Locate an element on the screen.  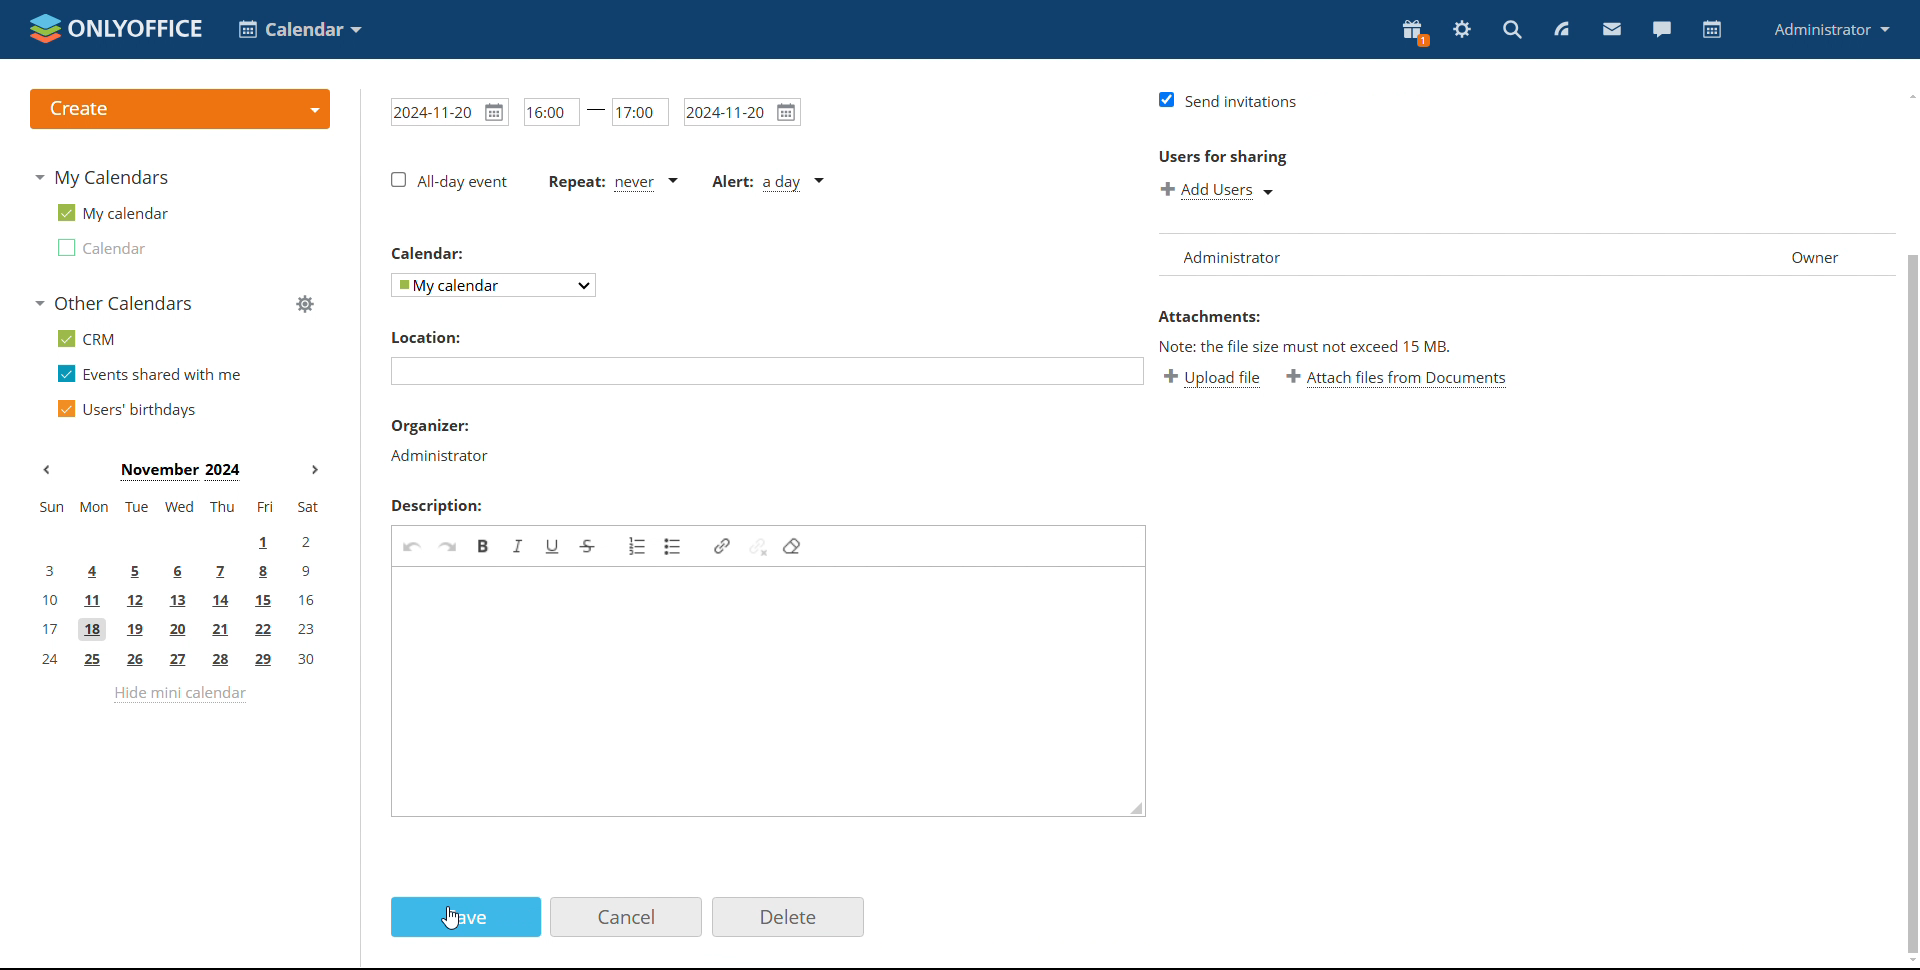
hide mini calendar is located at coordinates (180, 694).